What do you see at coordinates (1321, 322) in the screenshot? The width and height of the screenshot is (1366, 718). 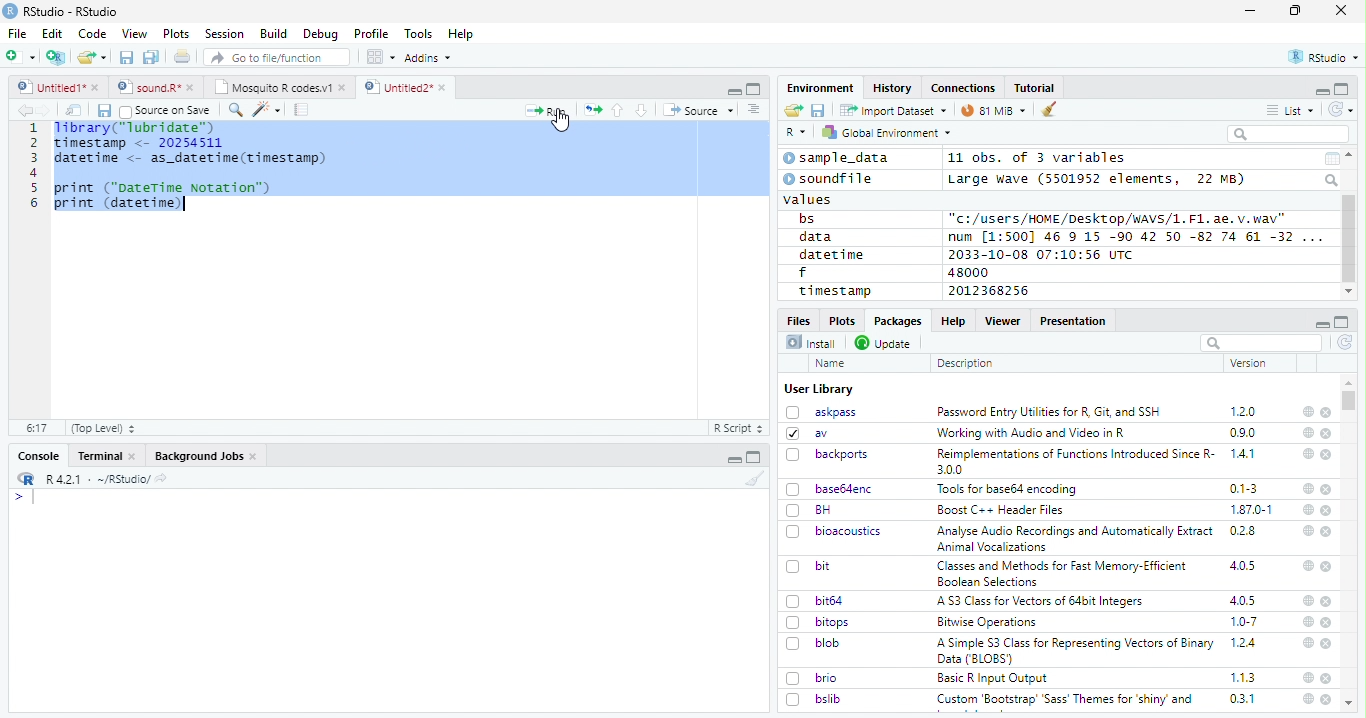 I see `minimize` at bounding box center [1321, 322].